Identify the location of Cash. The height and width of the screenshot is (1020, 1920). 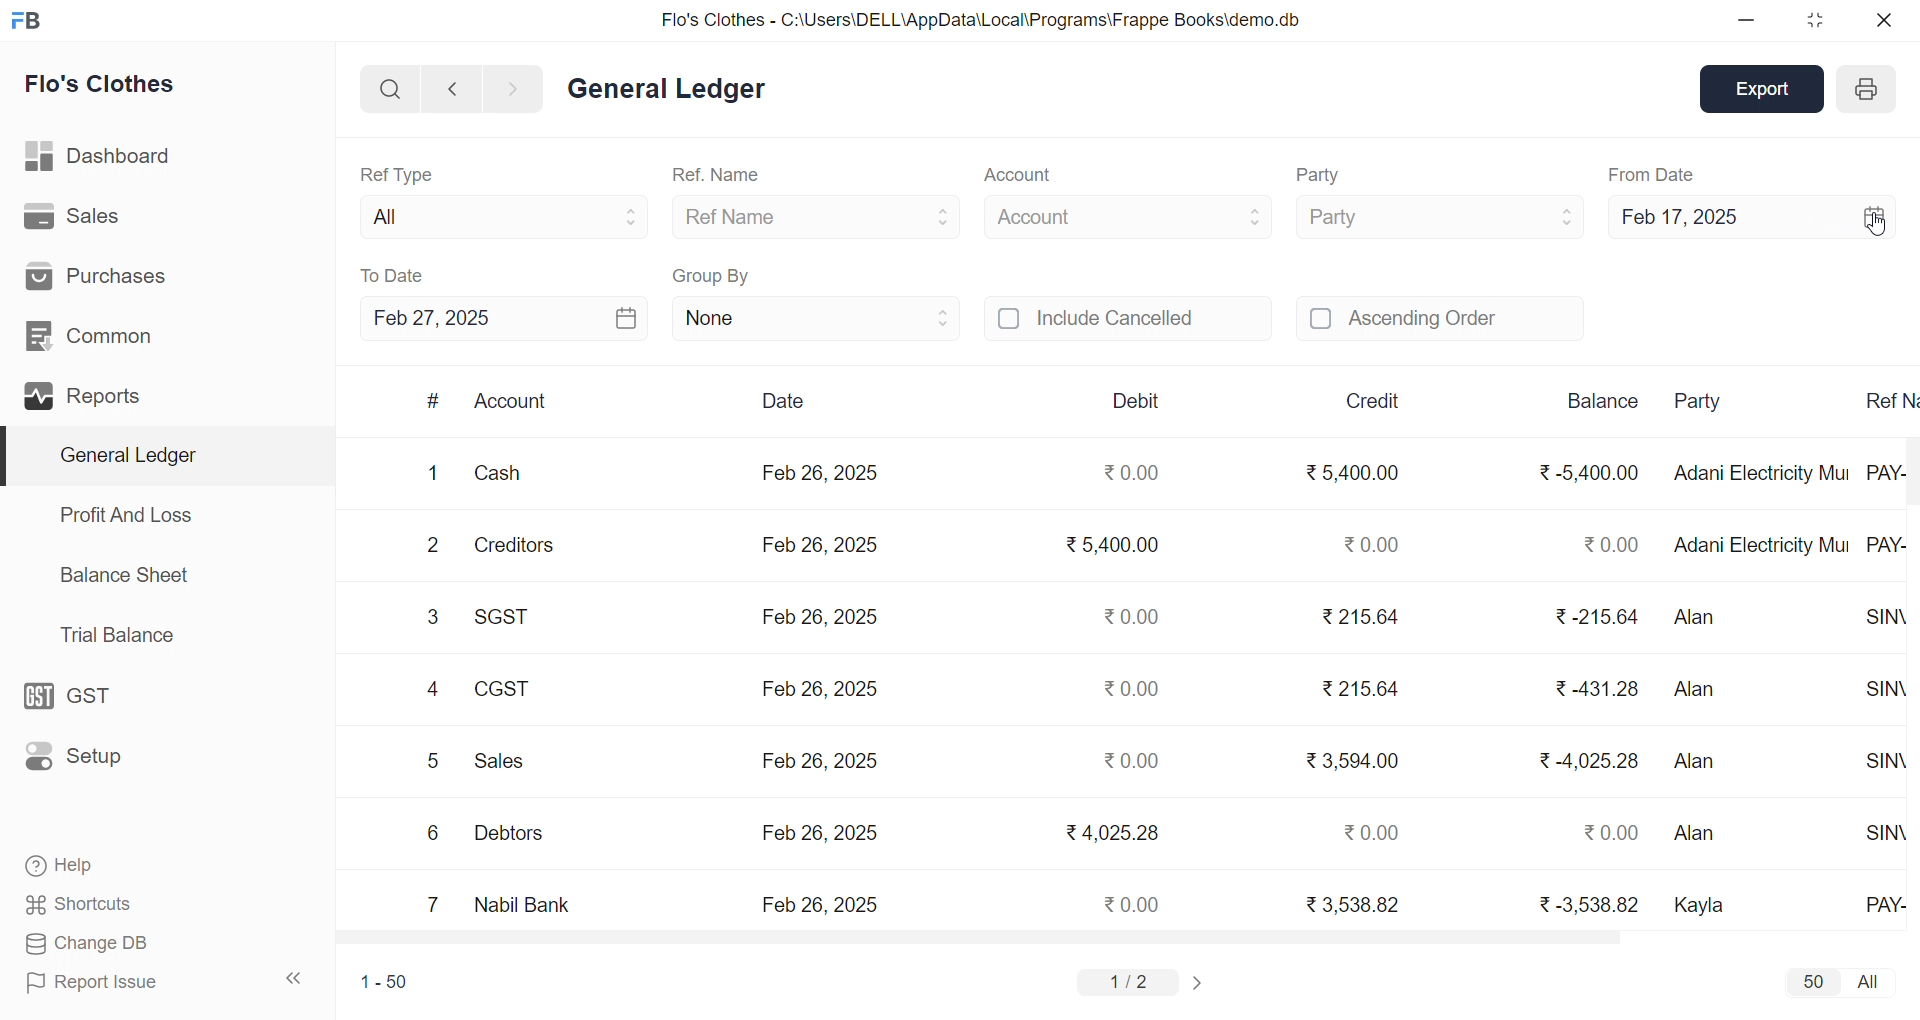
(511, 470).